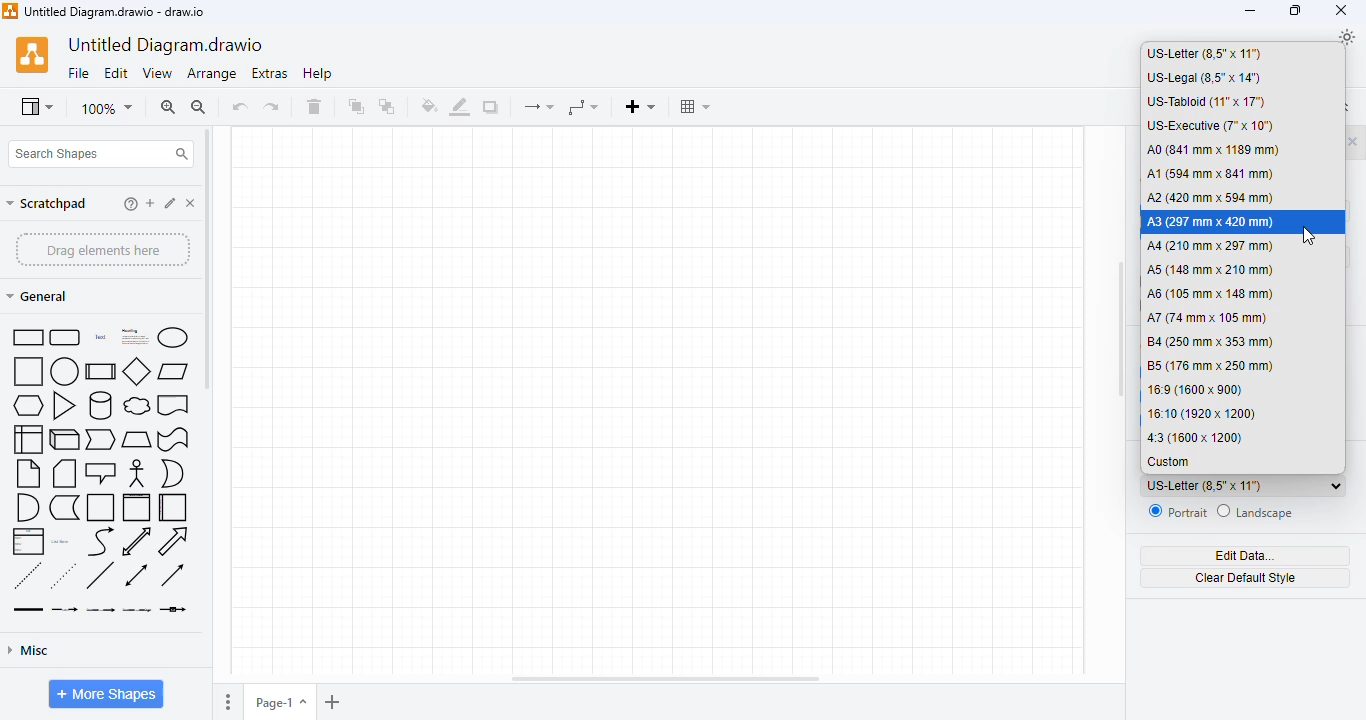 The height and width of the screenshot is (720, 1366). What do you see at coordinates (66, 338) in the screenshot?
I see `rounded rectangle` at bounding box center [66, 338].